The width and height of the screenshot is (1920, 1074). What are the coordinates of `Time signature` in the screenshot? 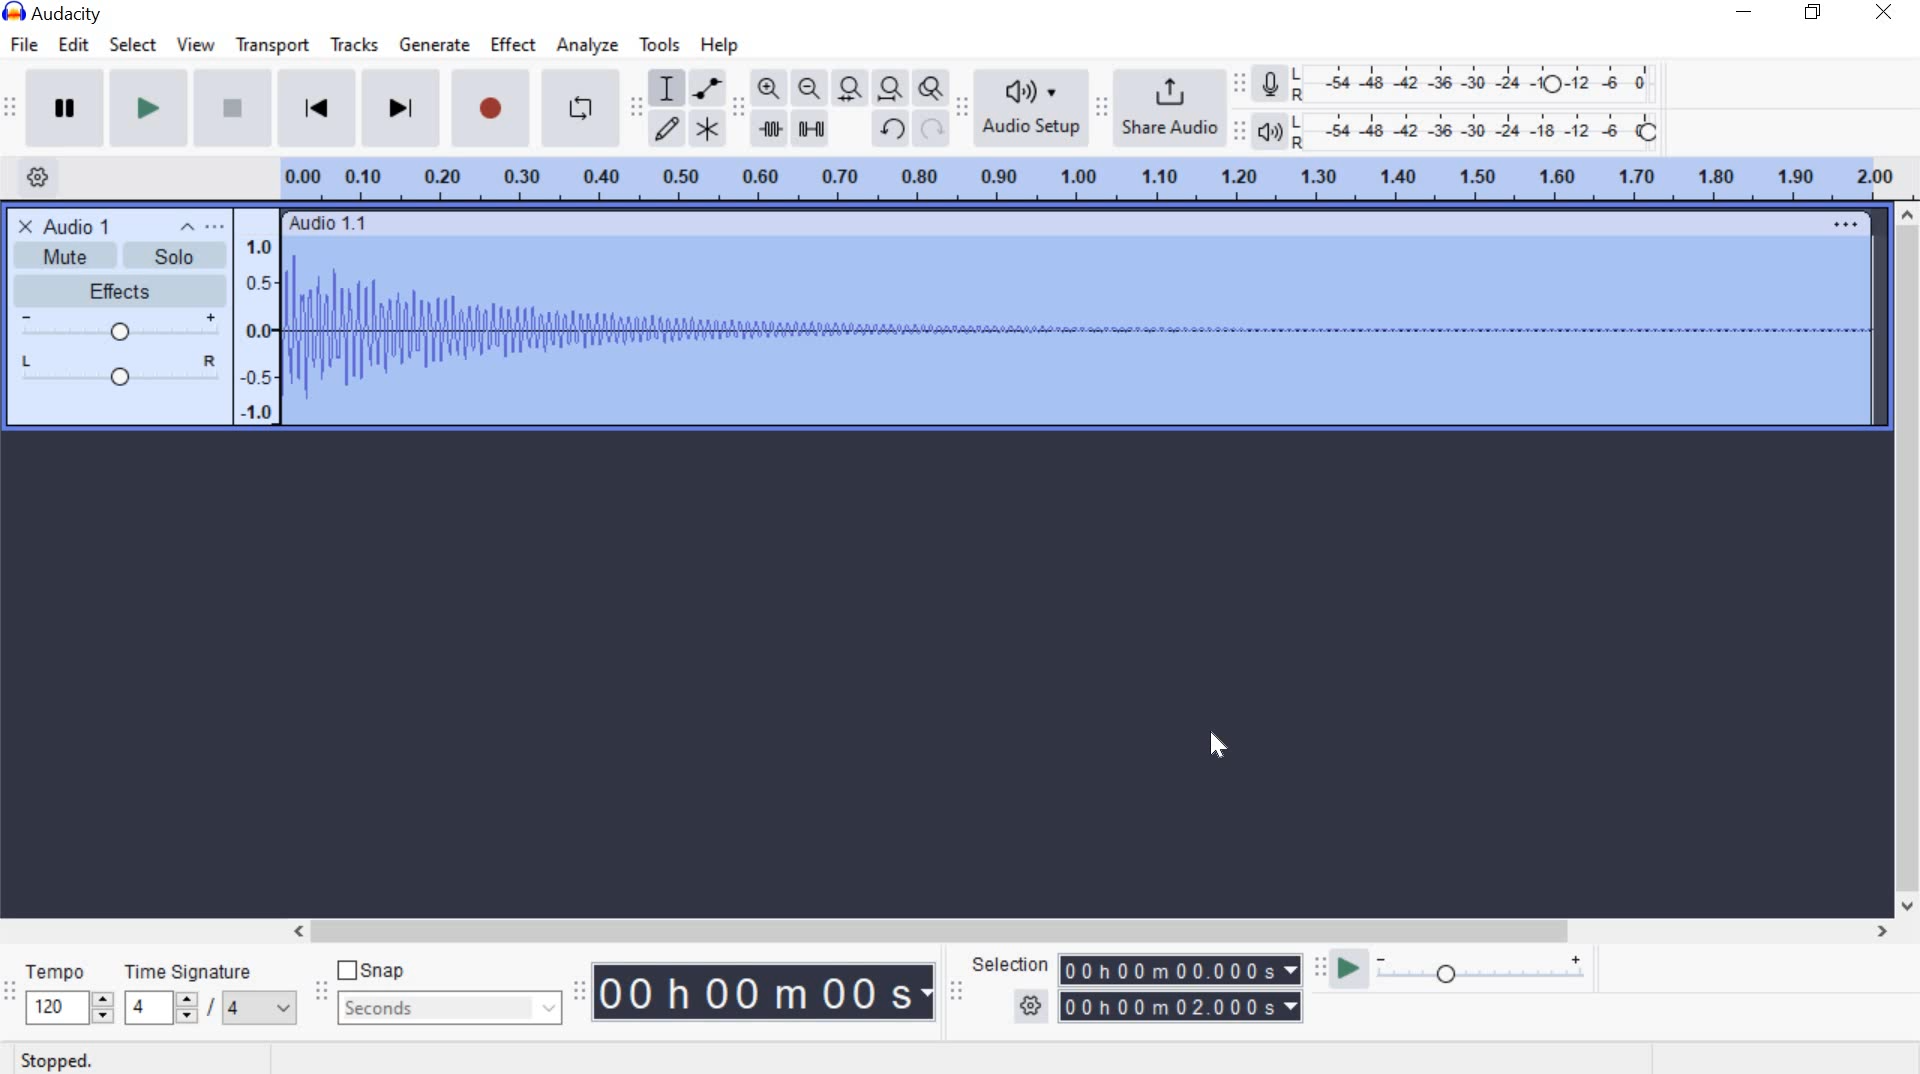 It's located at (212, 998).